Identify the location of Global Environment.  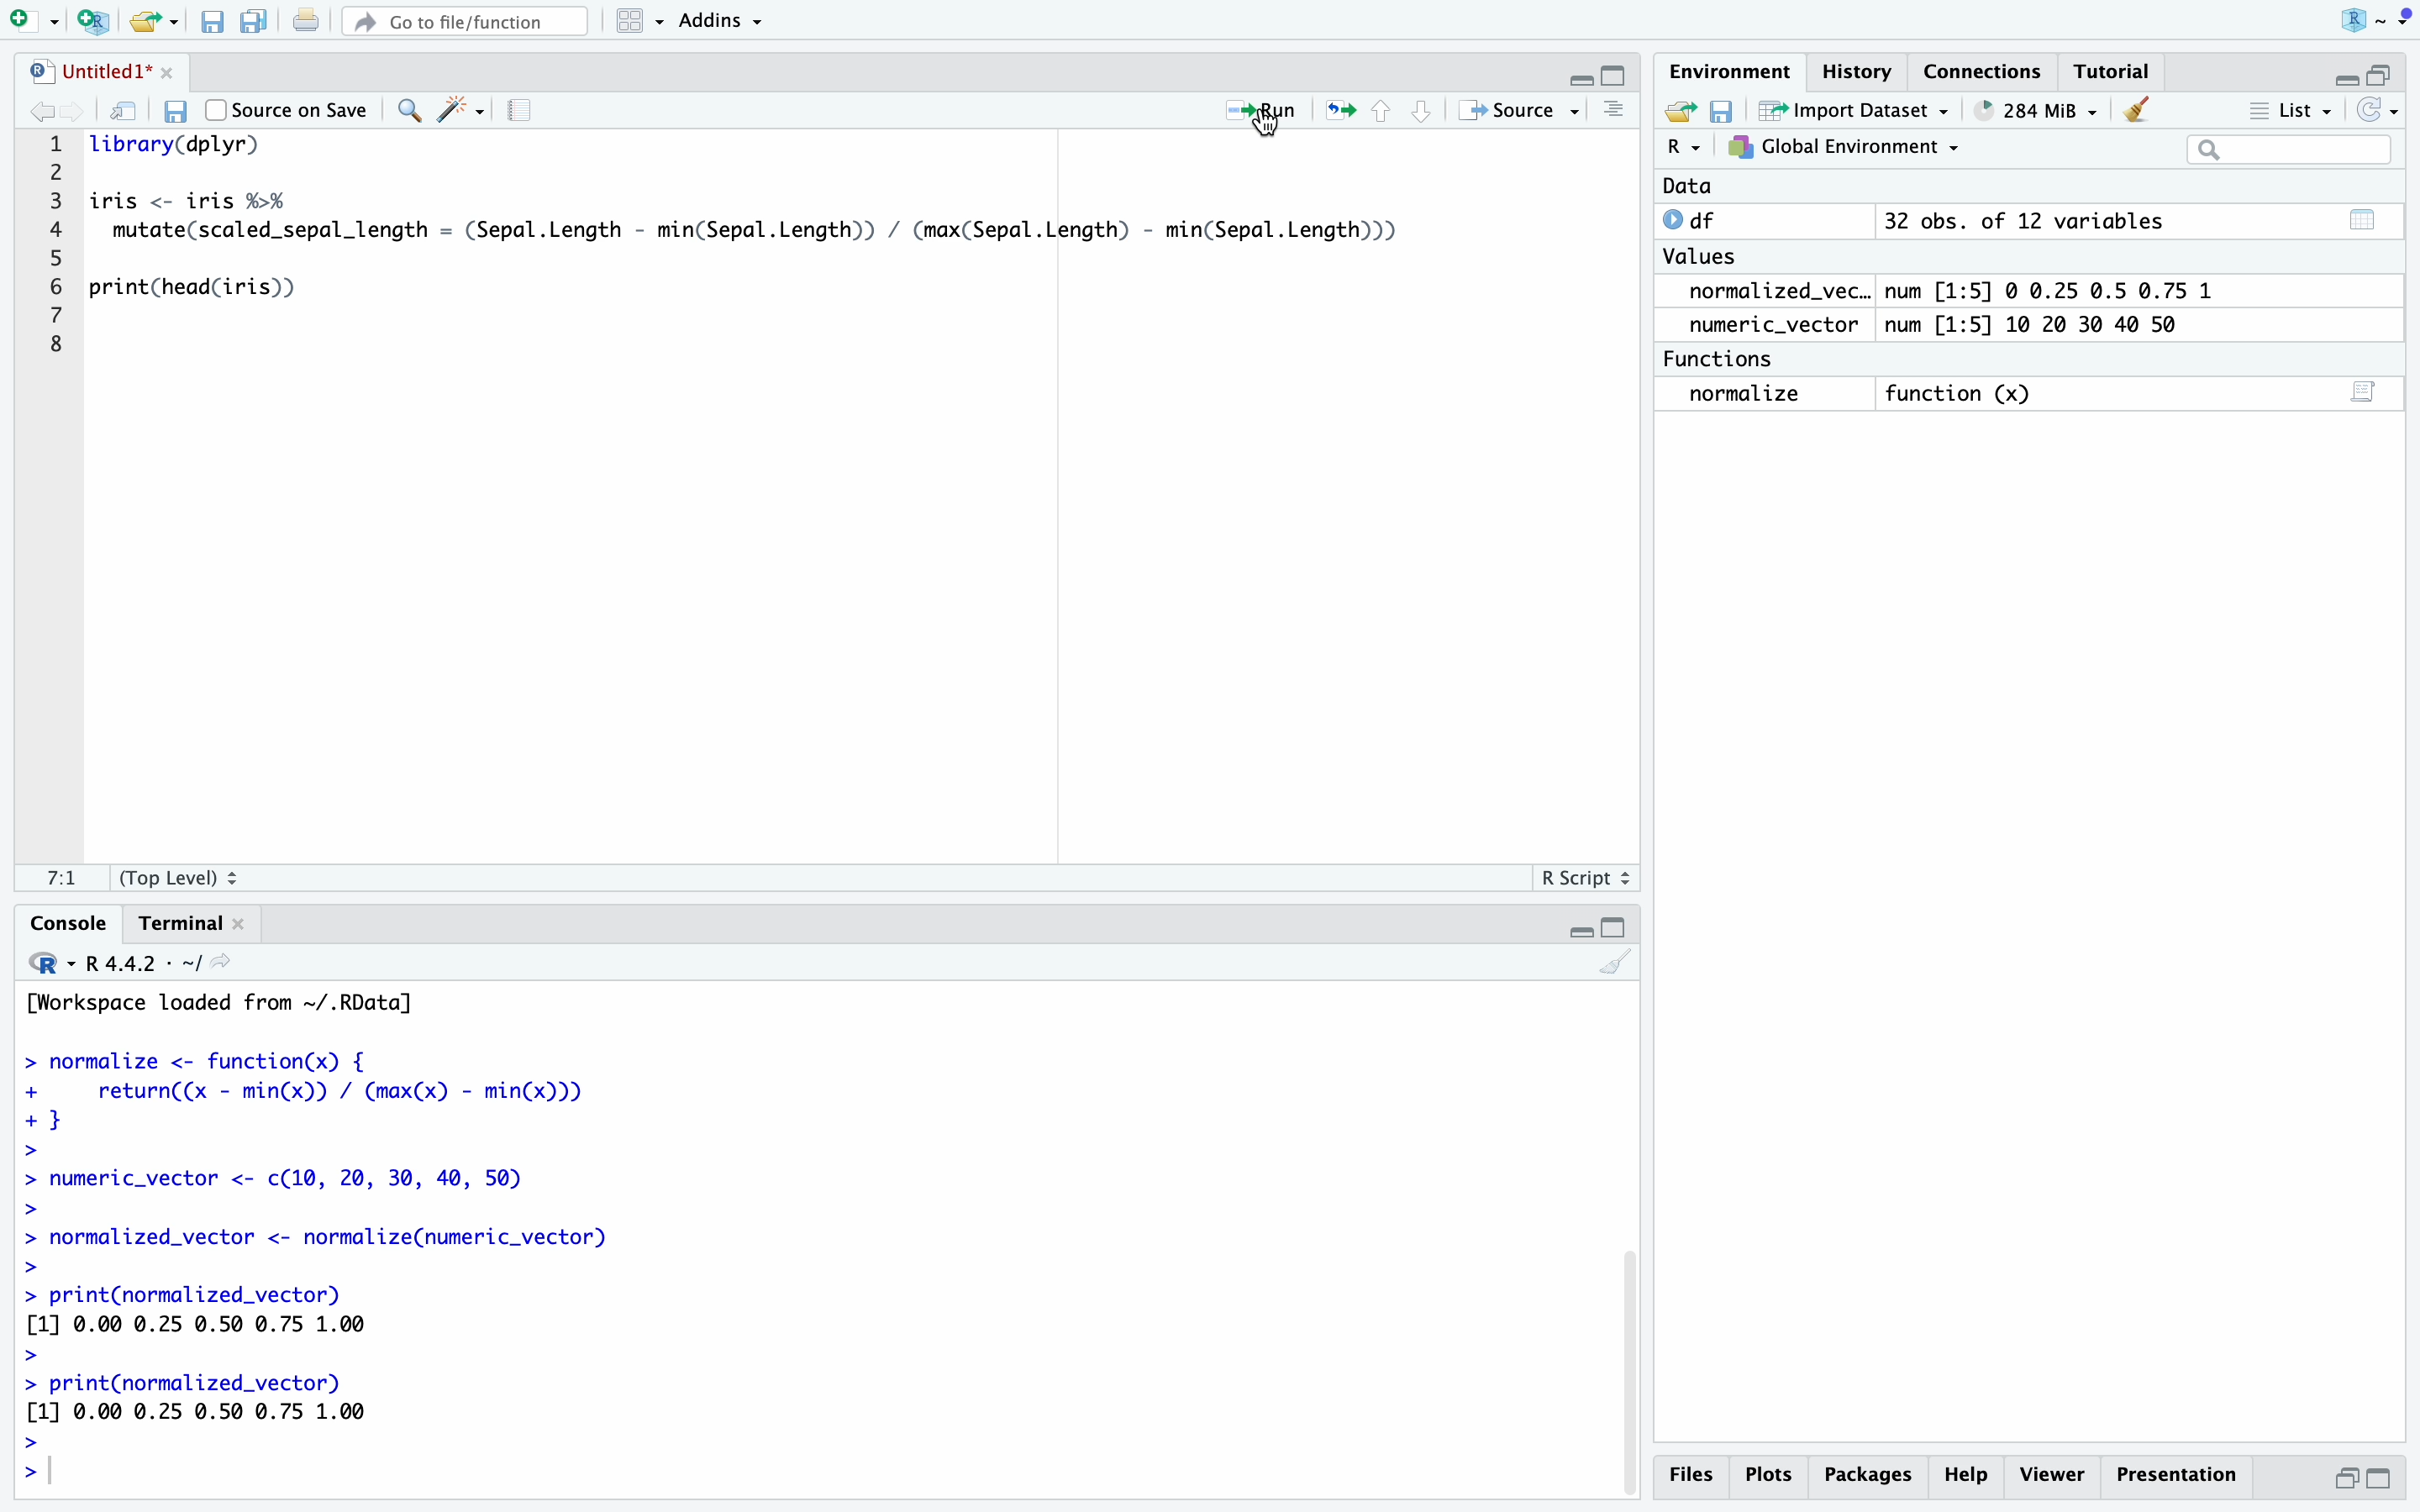
(1845, 148).